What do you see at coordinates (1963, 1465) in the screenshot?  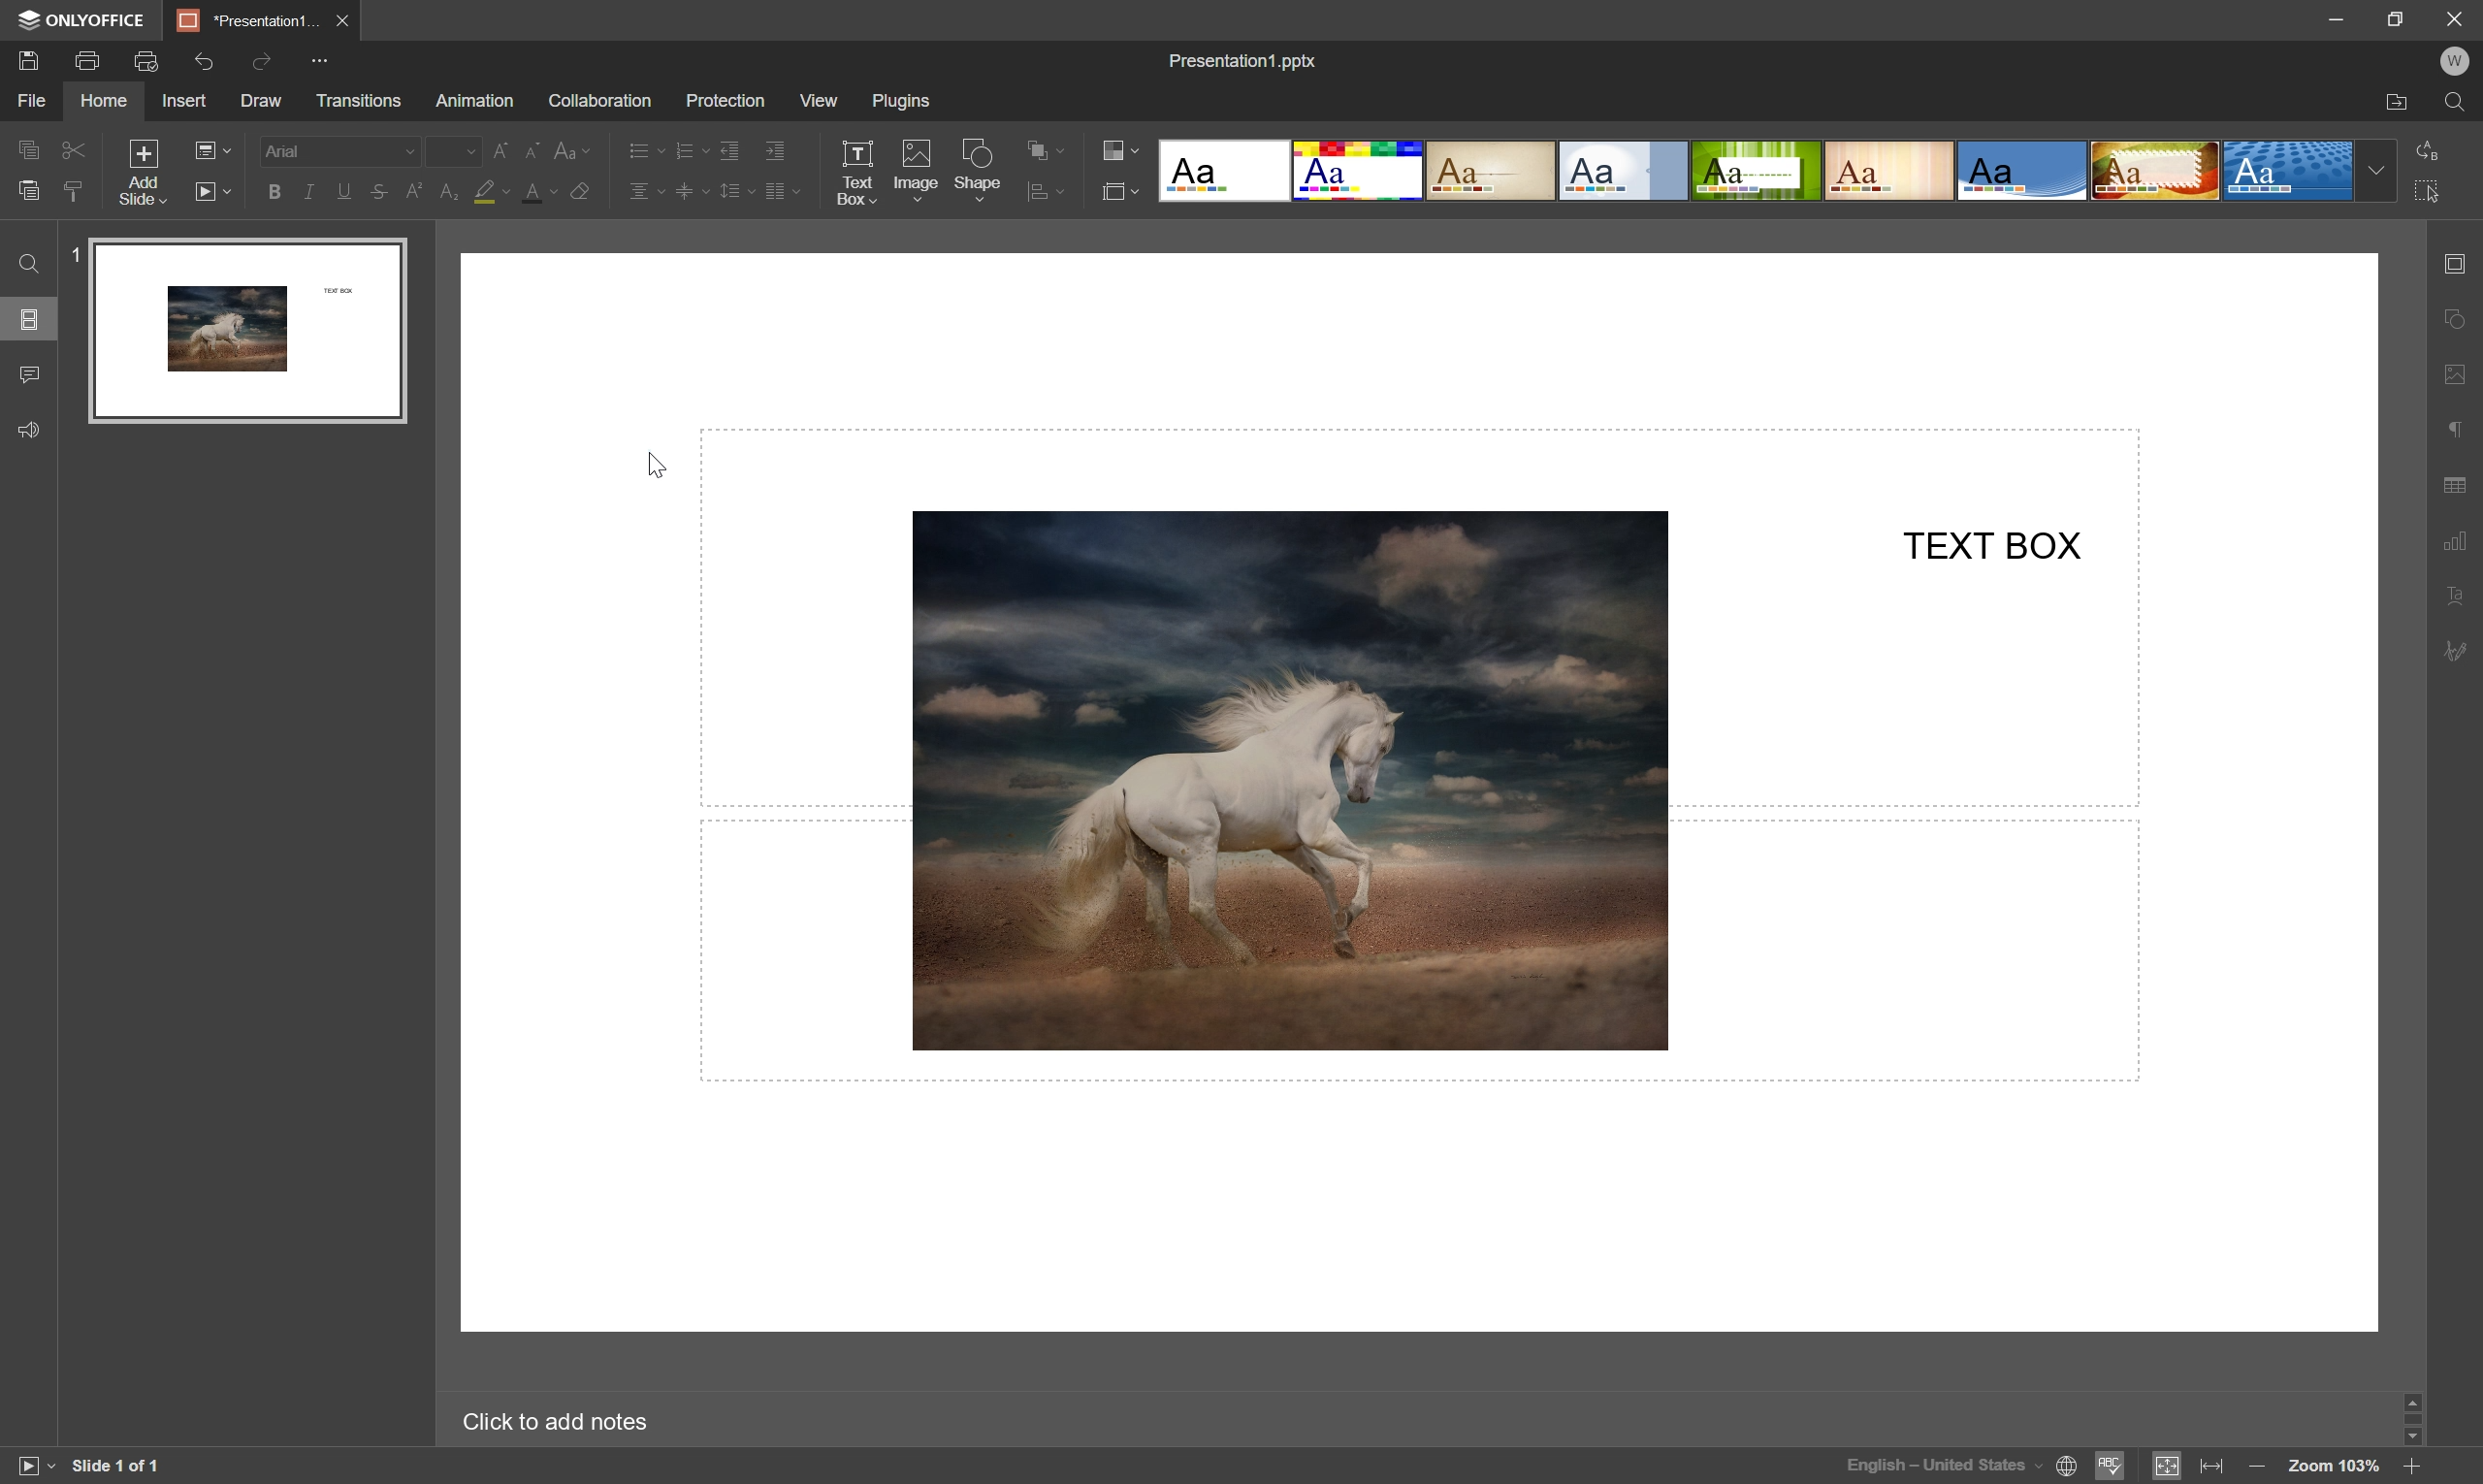 I see `set document language` at bounding box center [1963, 1465].